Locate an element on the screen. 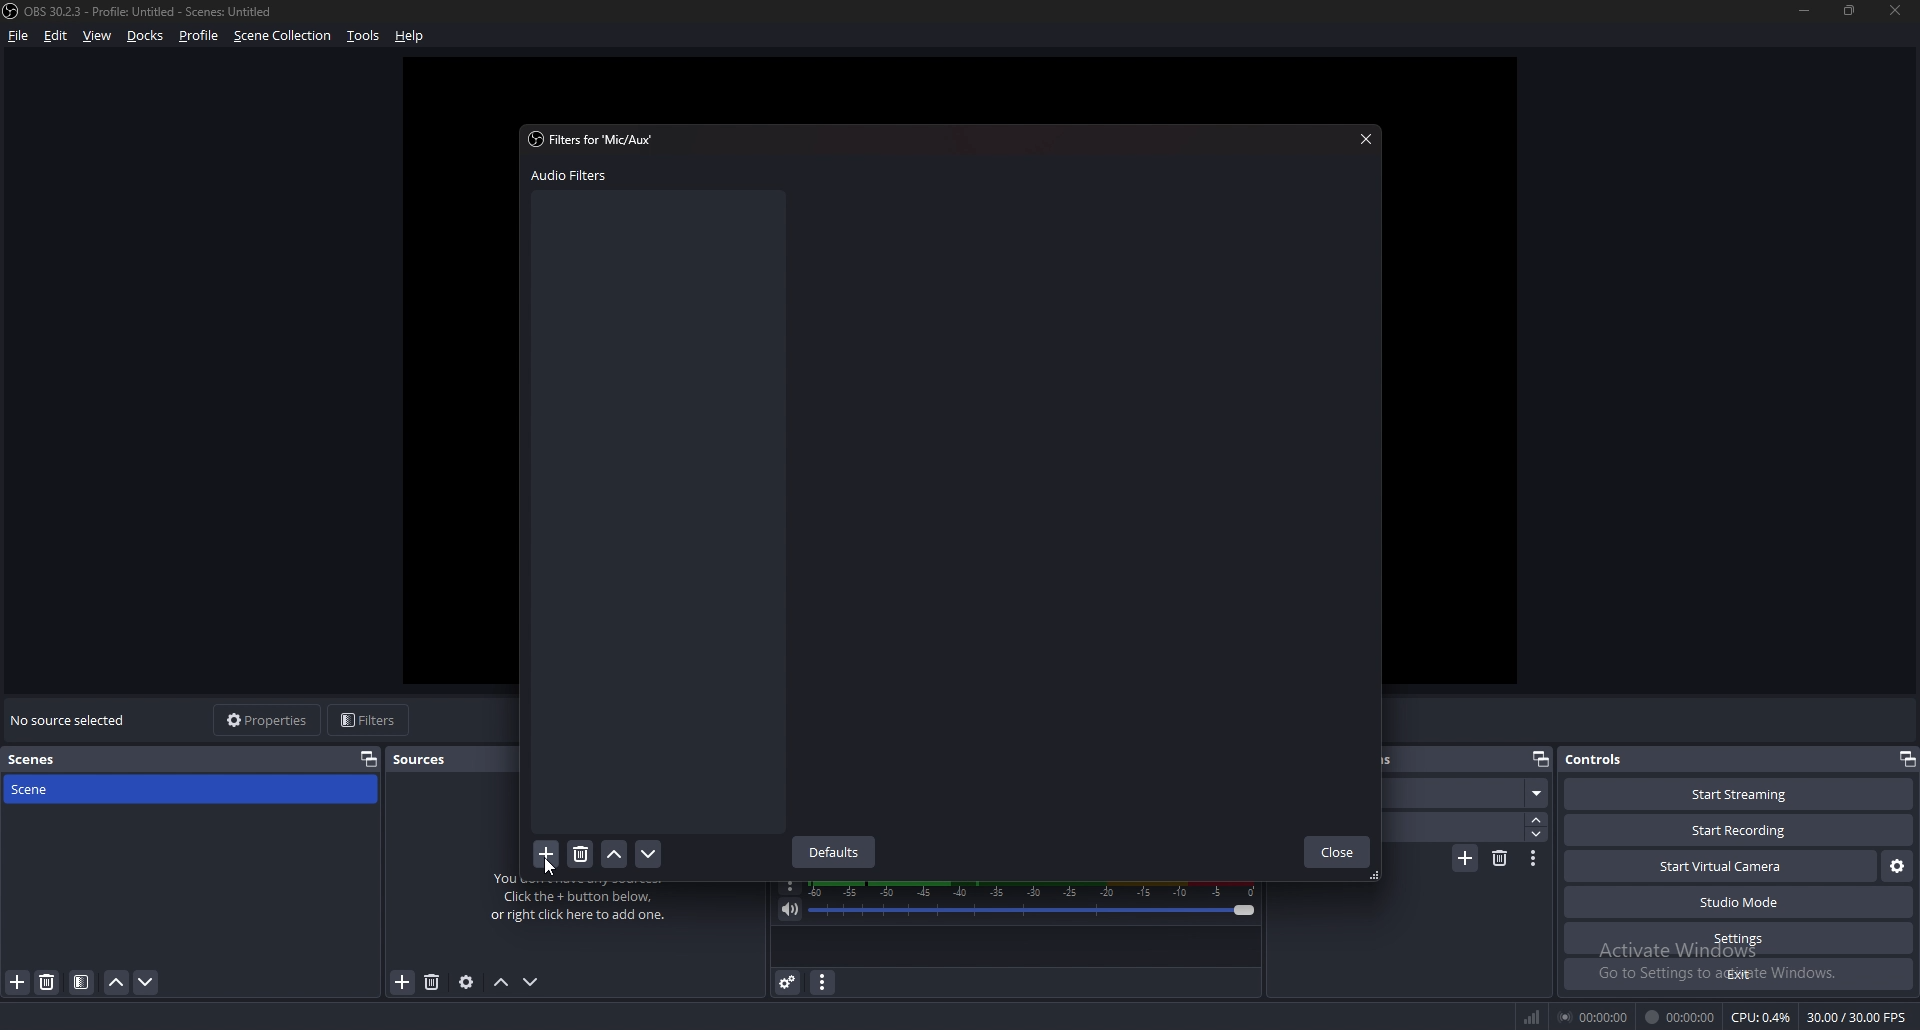 This screenshot has height=1030, width=1920. duration is located at coordinates (1454, 828).